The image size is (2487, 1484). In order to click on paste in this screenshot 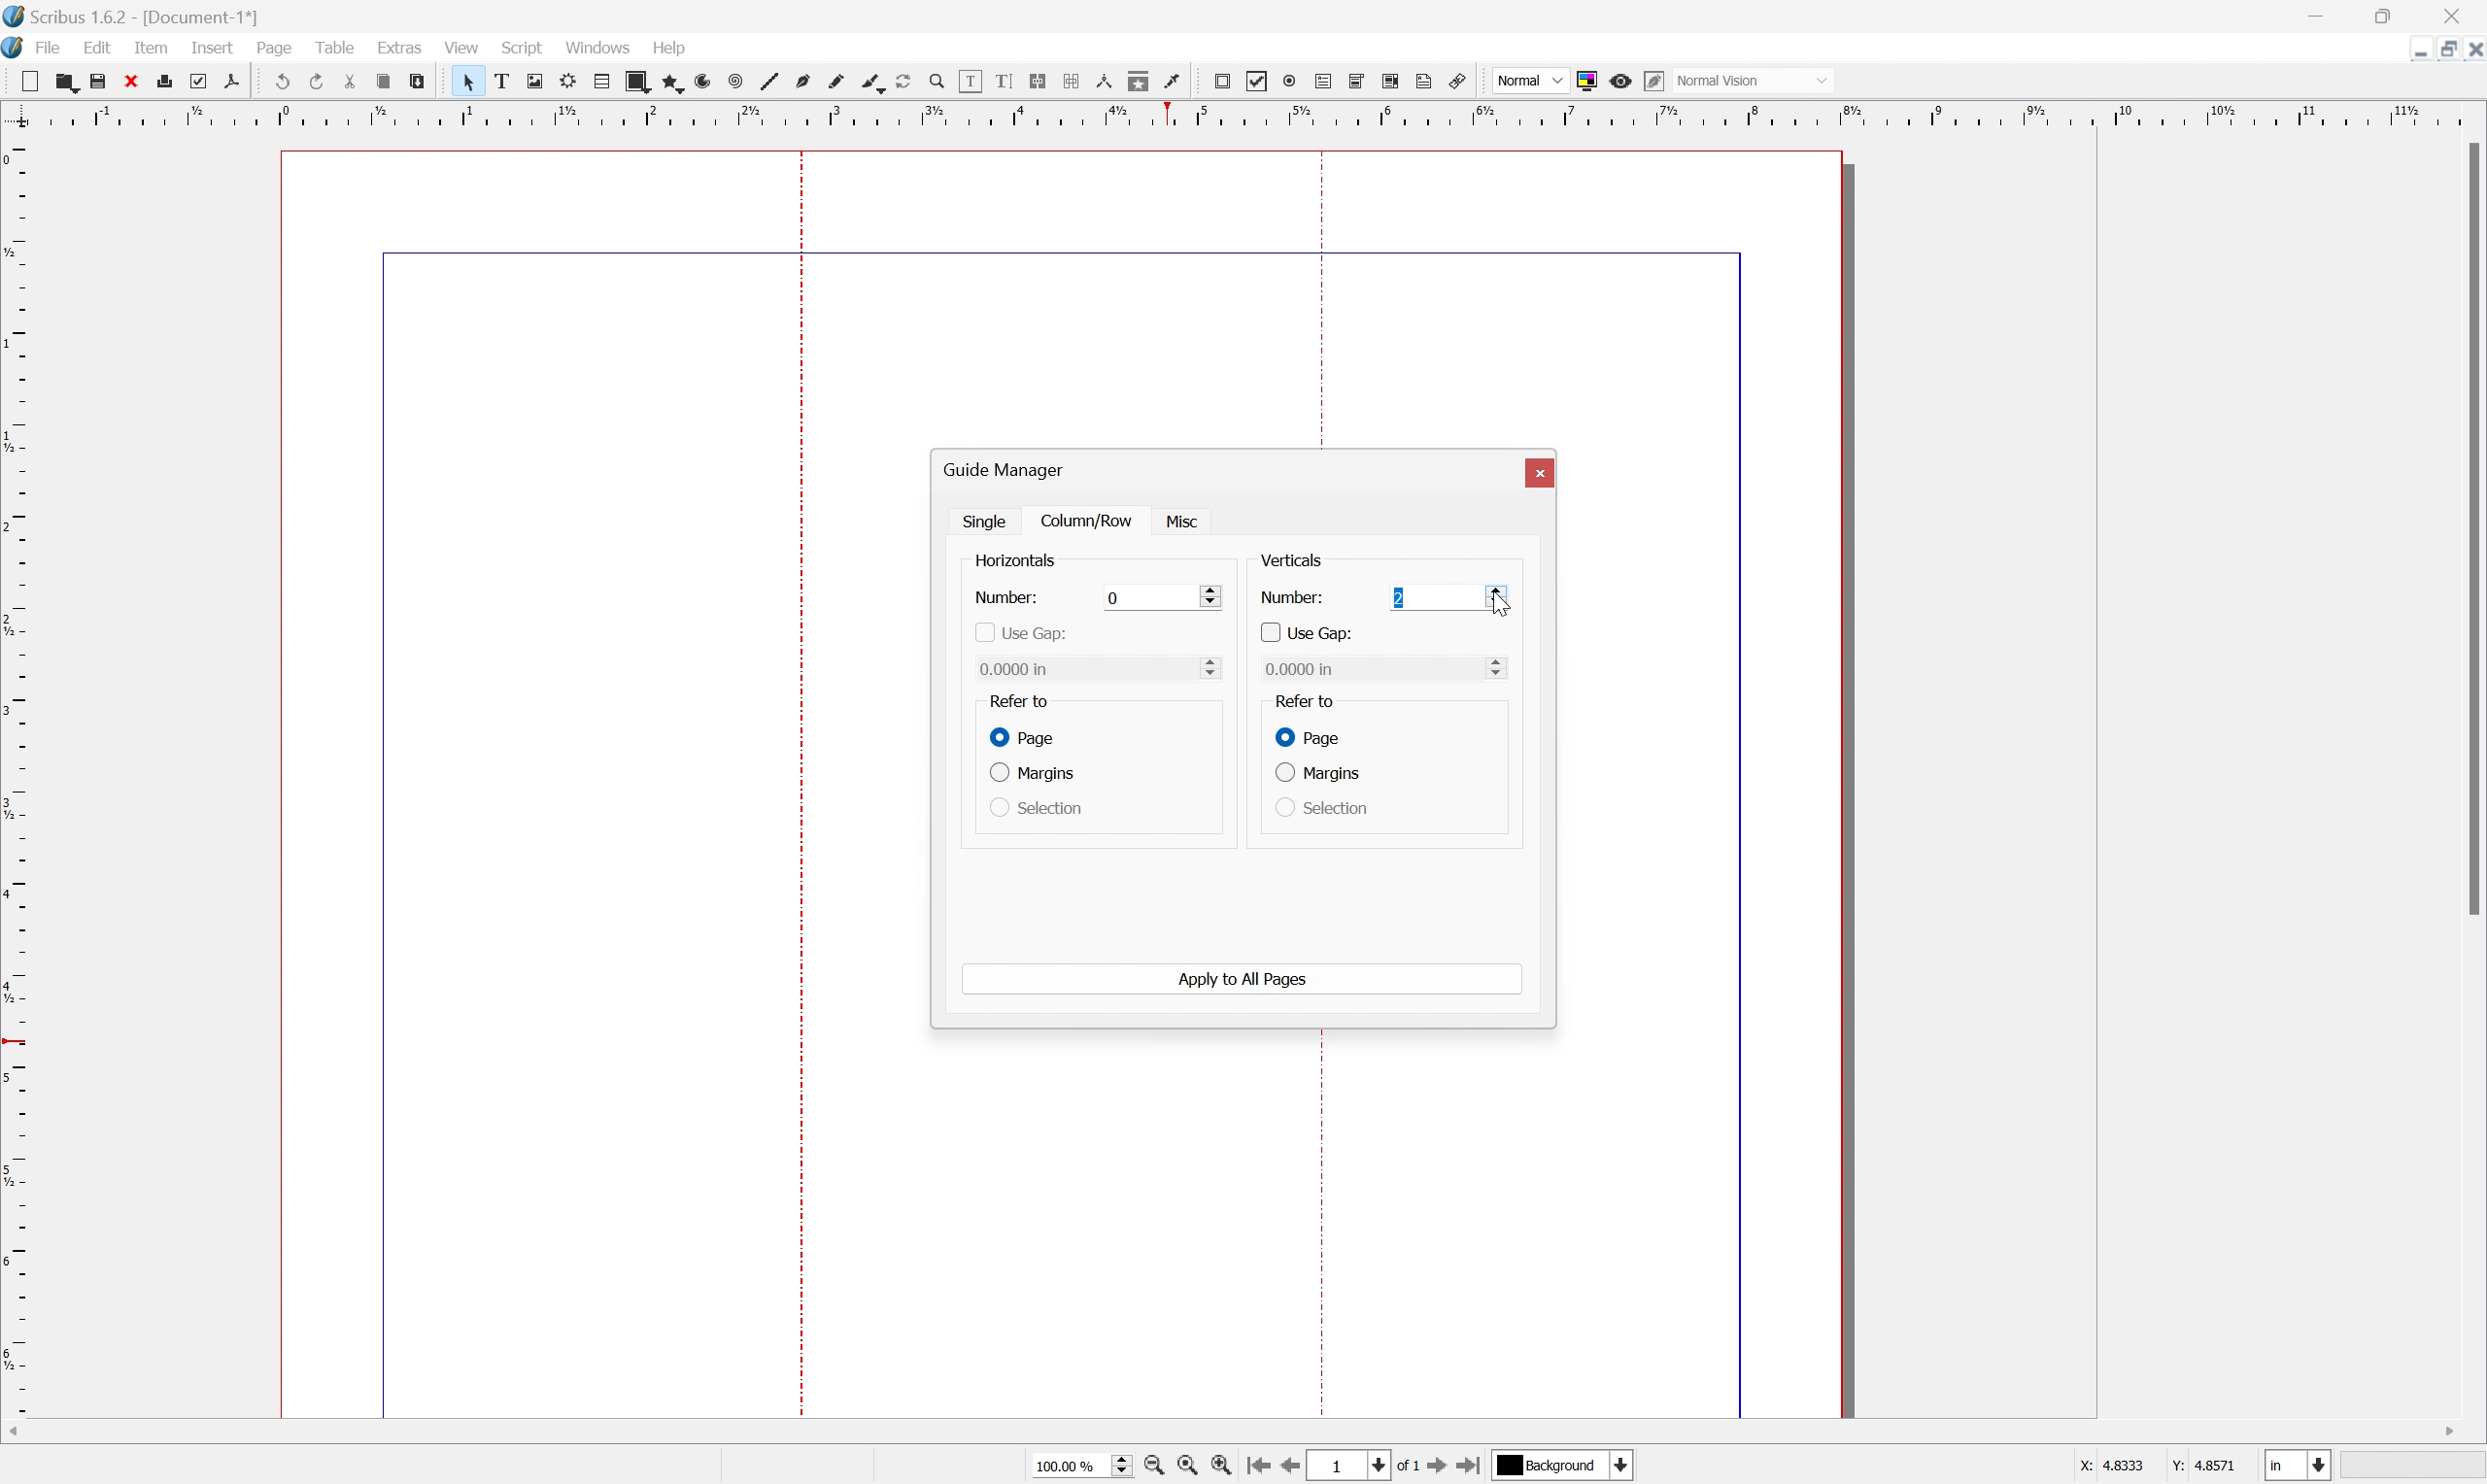, I will do `click(418, 81)`.